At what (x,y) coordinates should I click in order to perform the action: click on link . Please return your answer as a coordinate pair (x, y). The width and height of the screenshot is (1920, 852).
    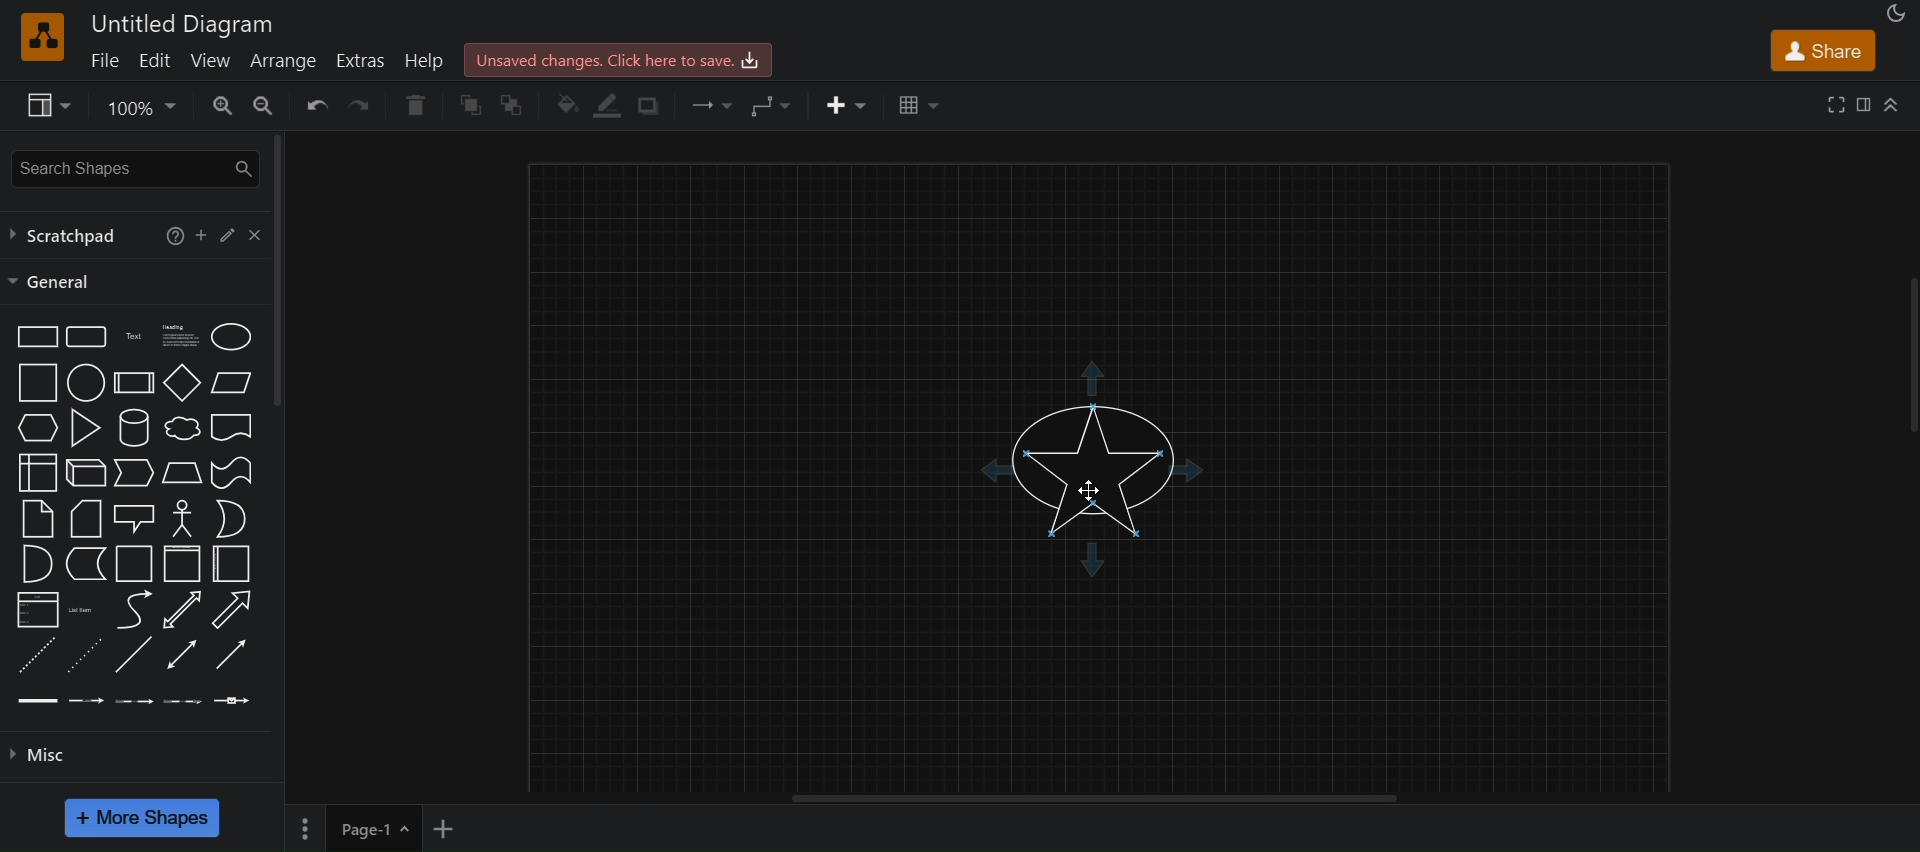
    Looking at the image, I should click on (134, 656).